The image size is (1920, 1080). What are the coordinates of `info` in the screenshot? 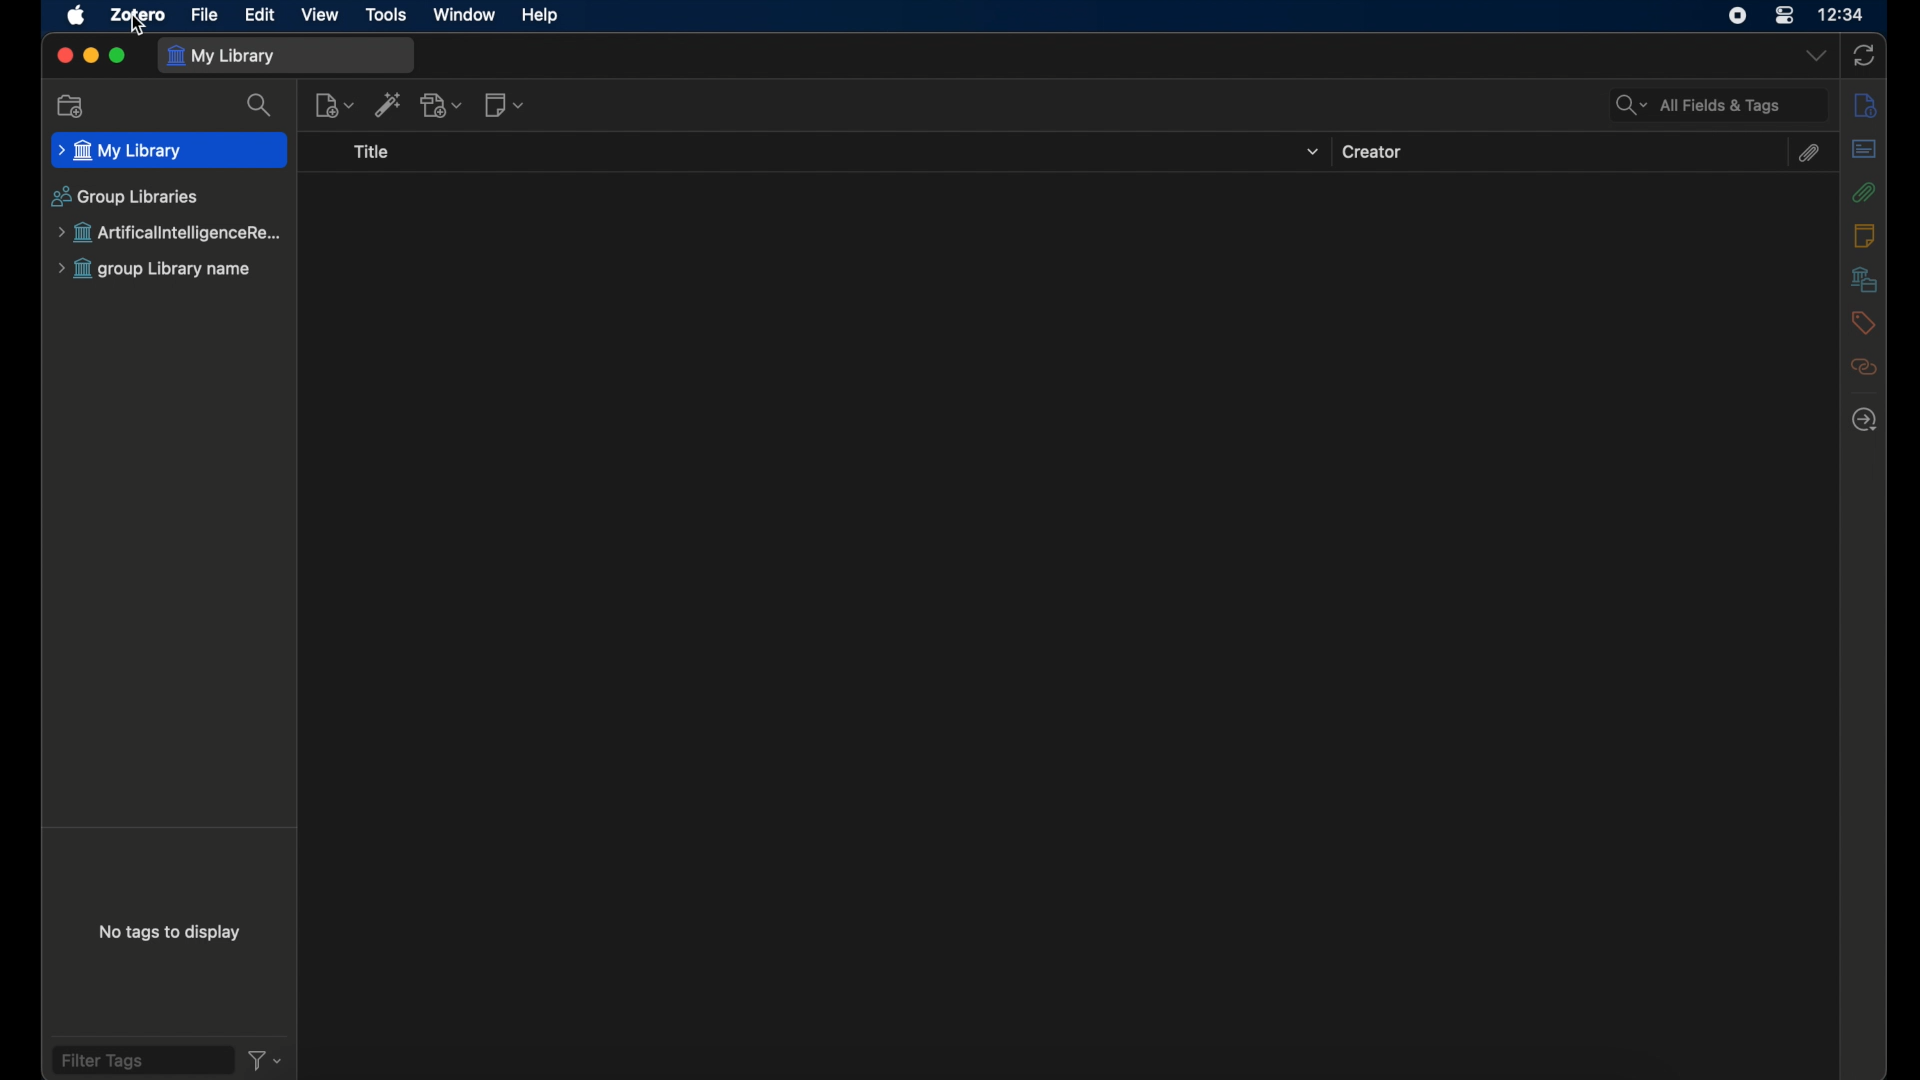 It's located at (1865, 105).